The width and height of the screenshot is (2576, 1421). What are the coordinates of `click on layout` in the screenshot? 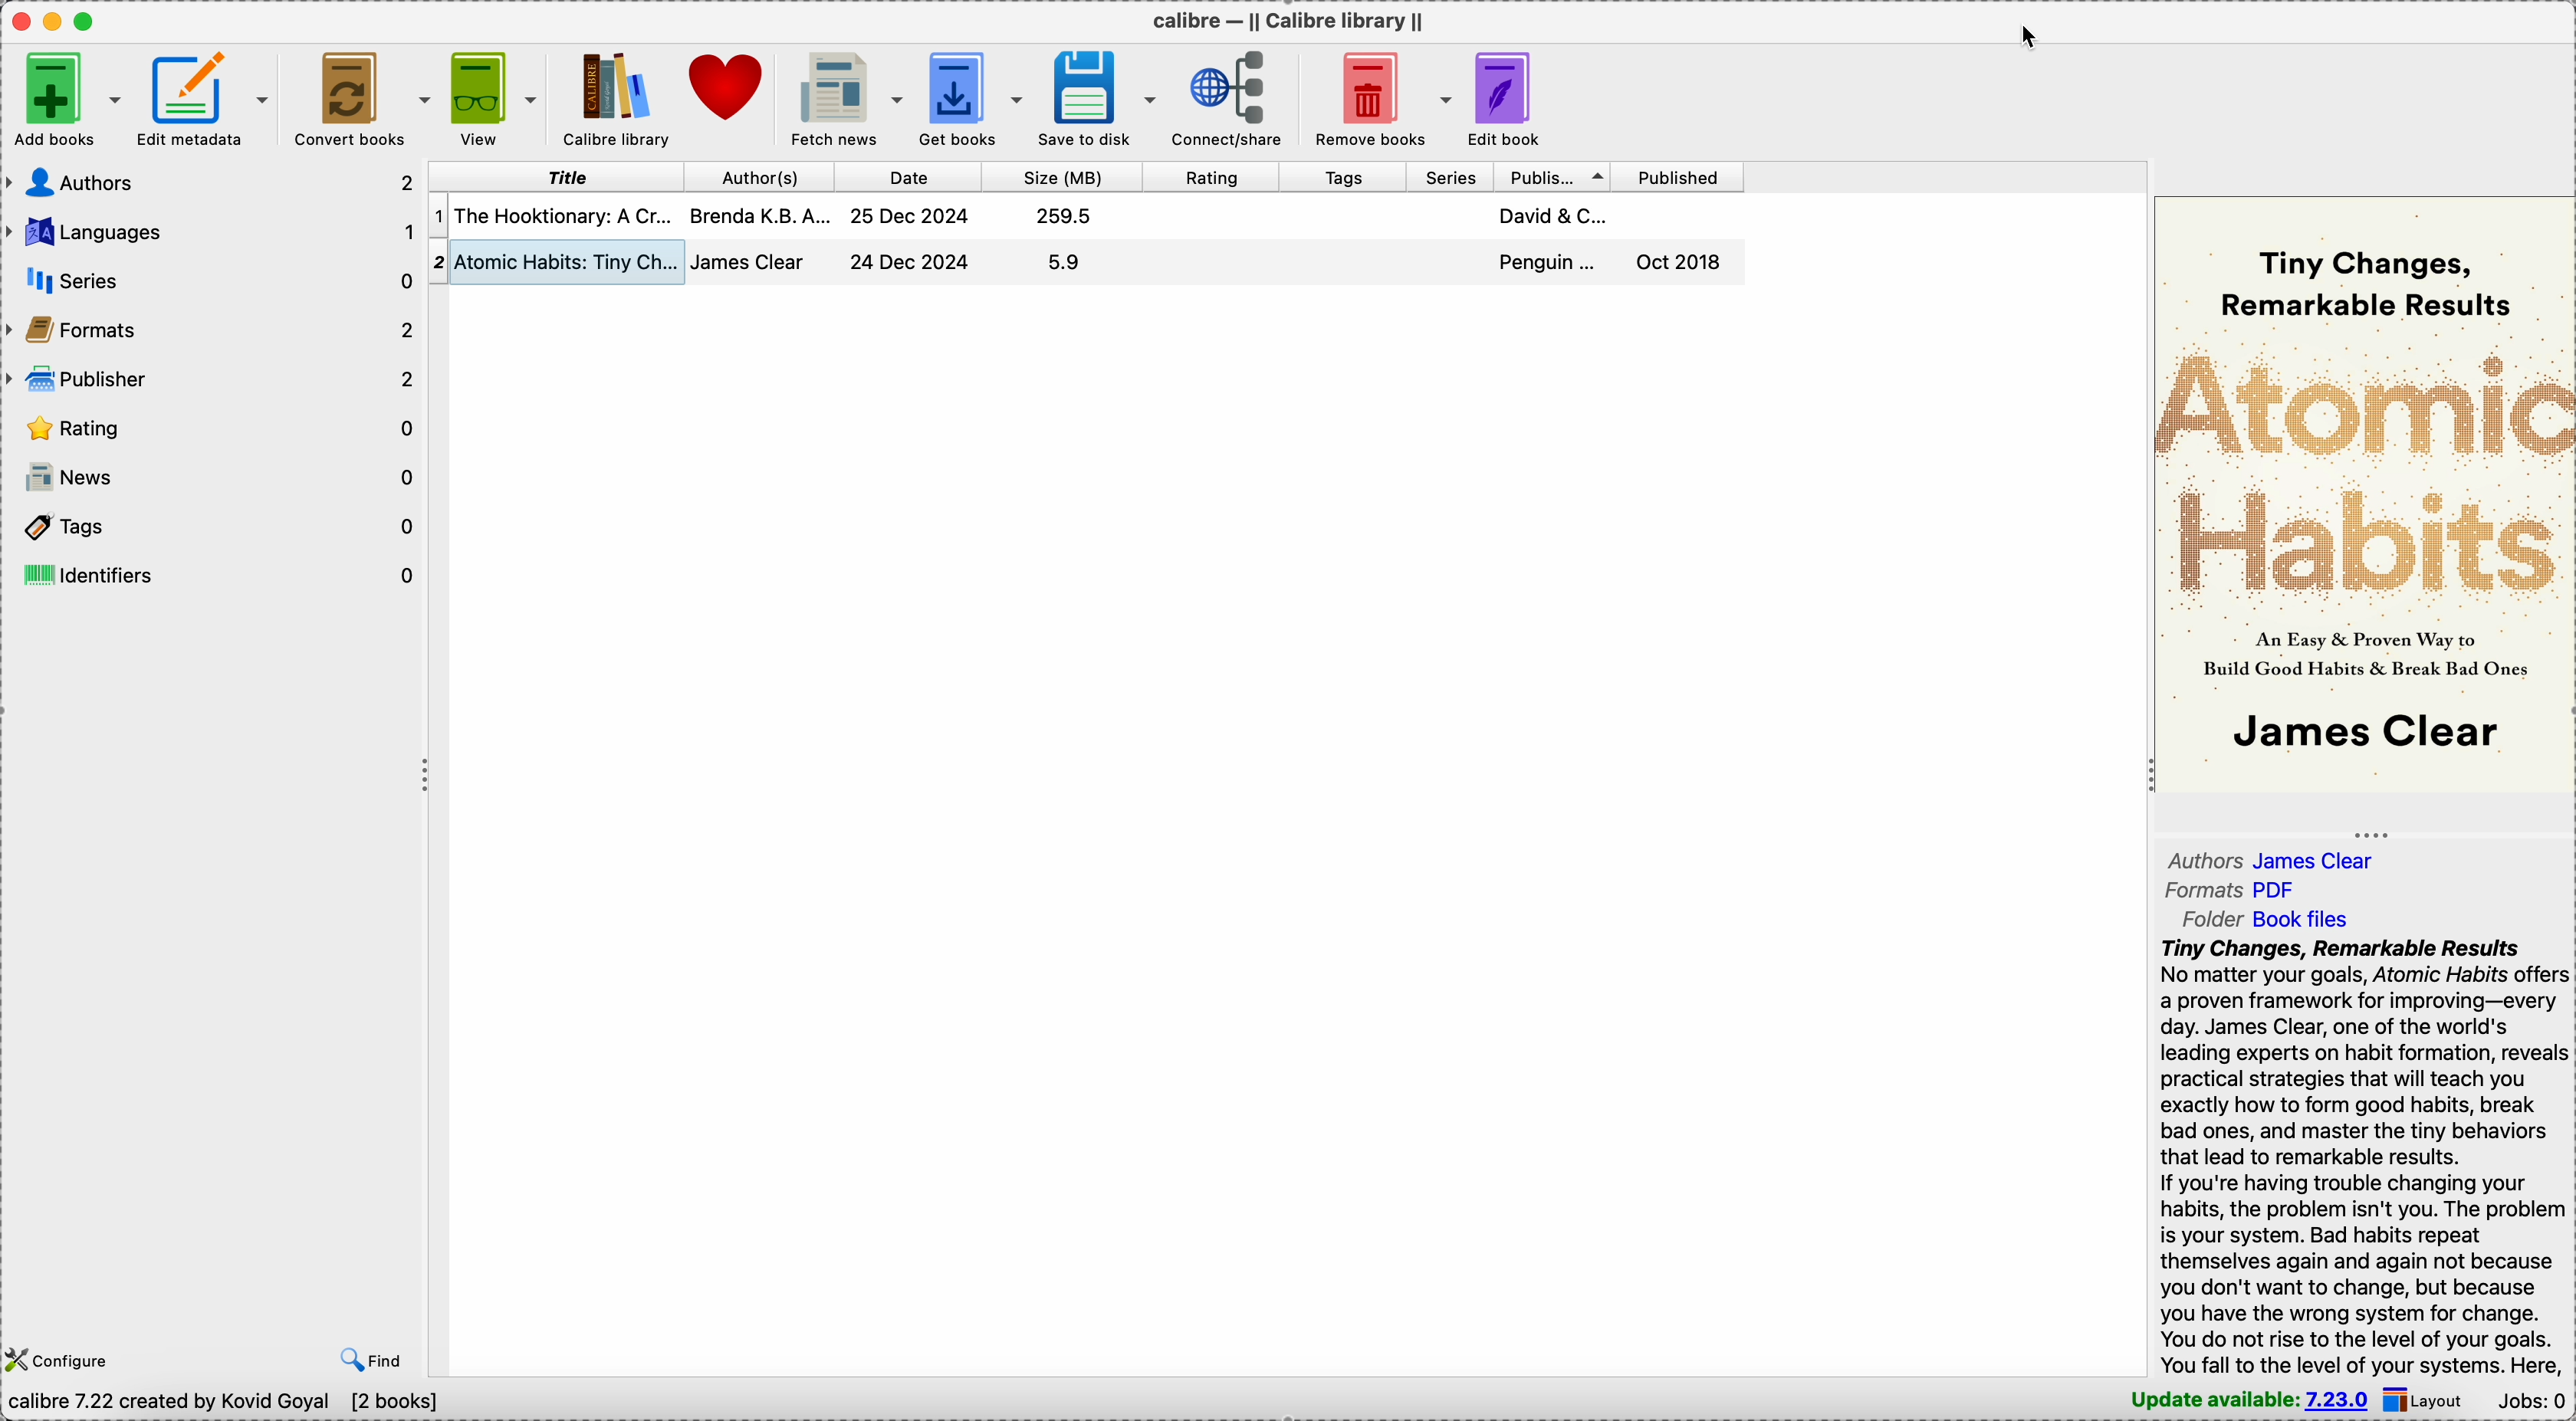 It's located at (2435, 1400).